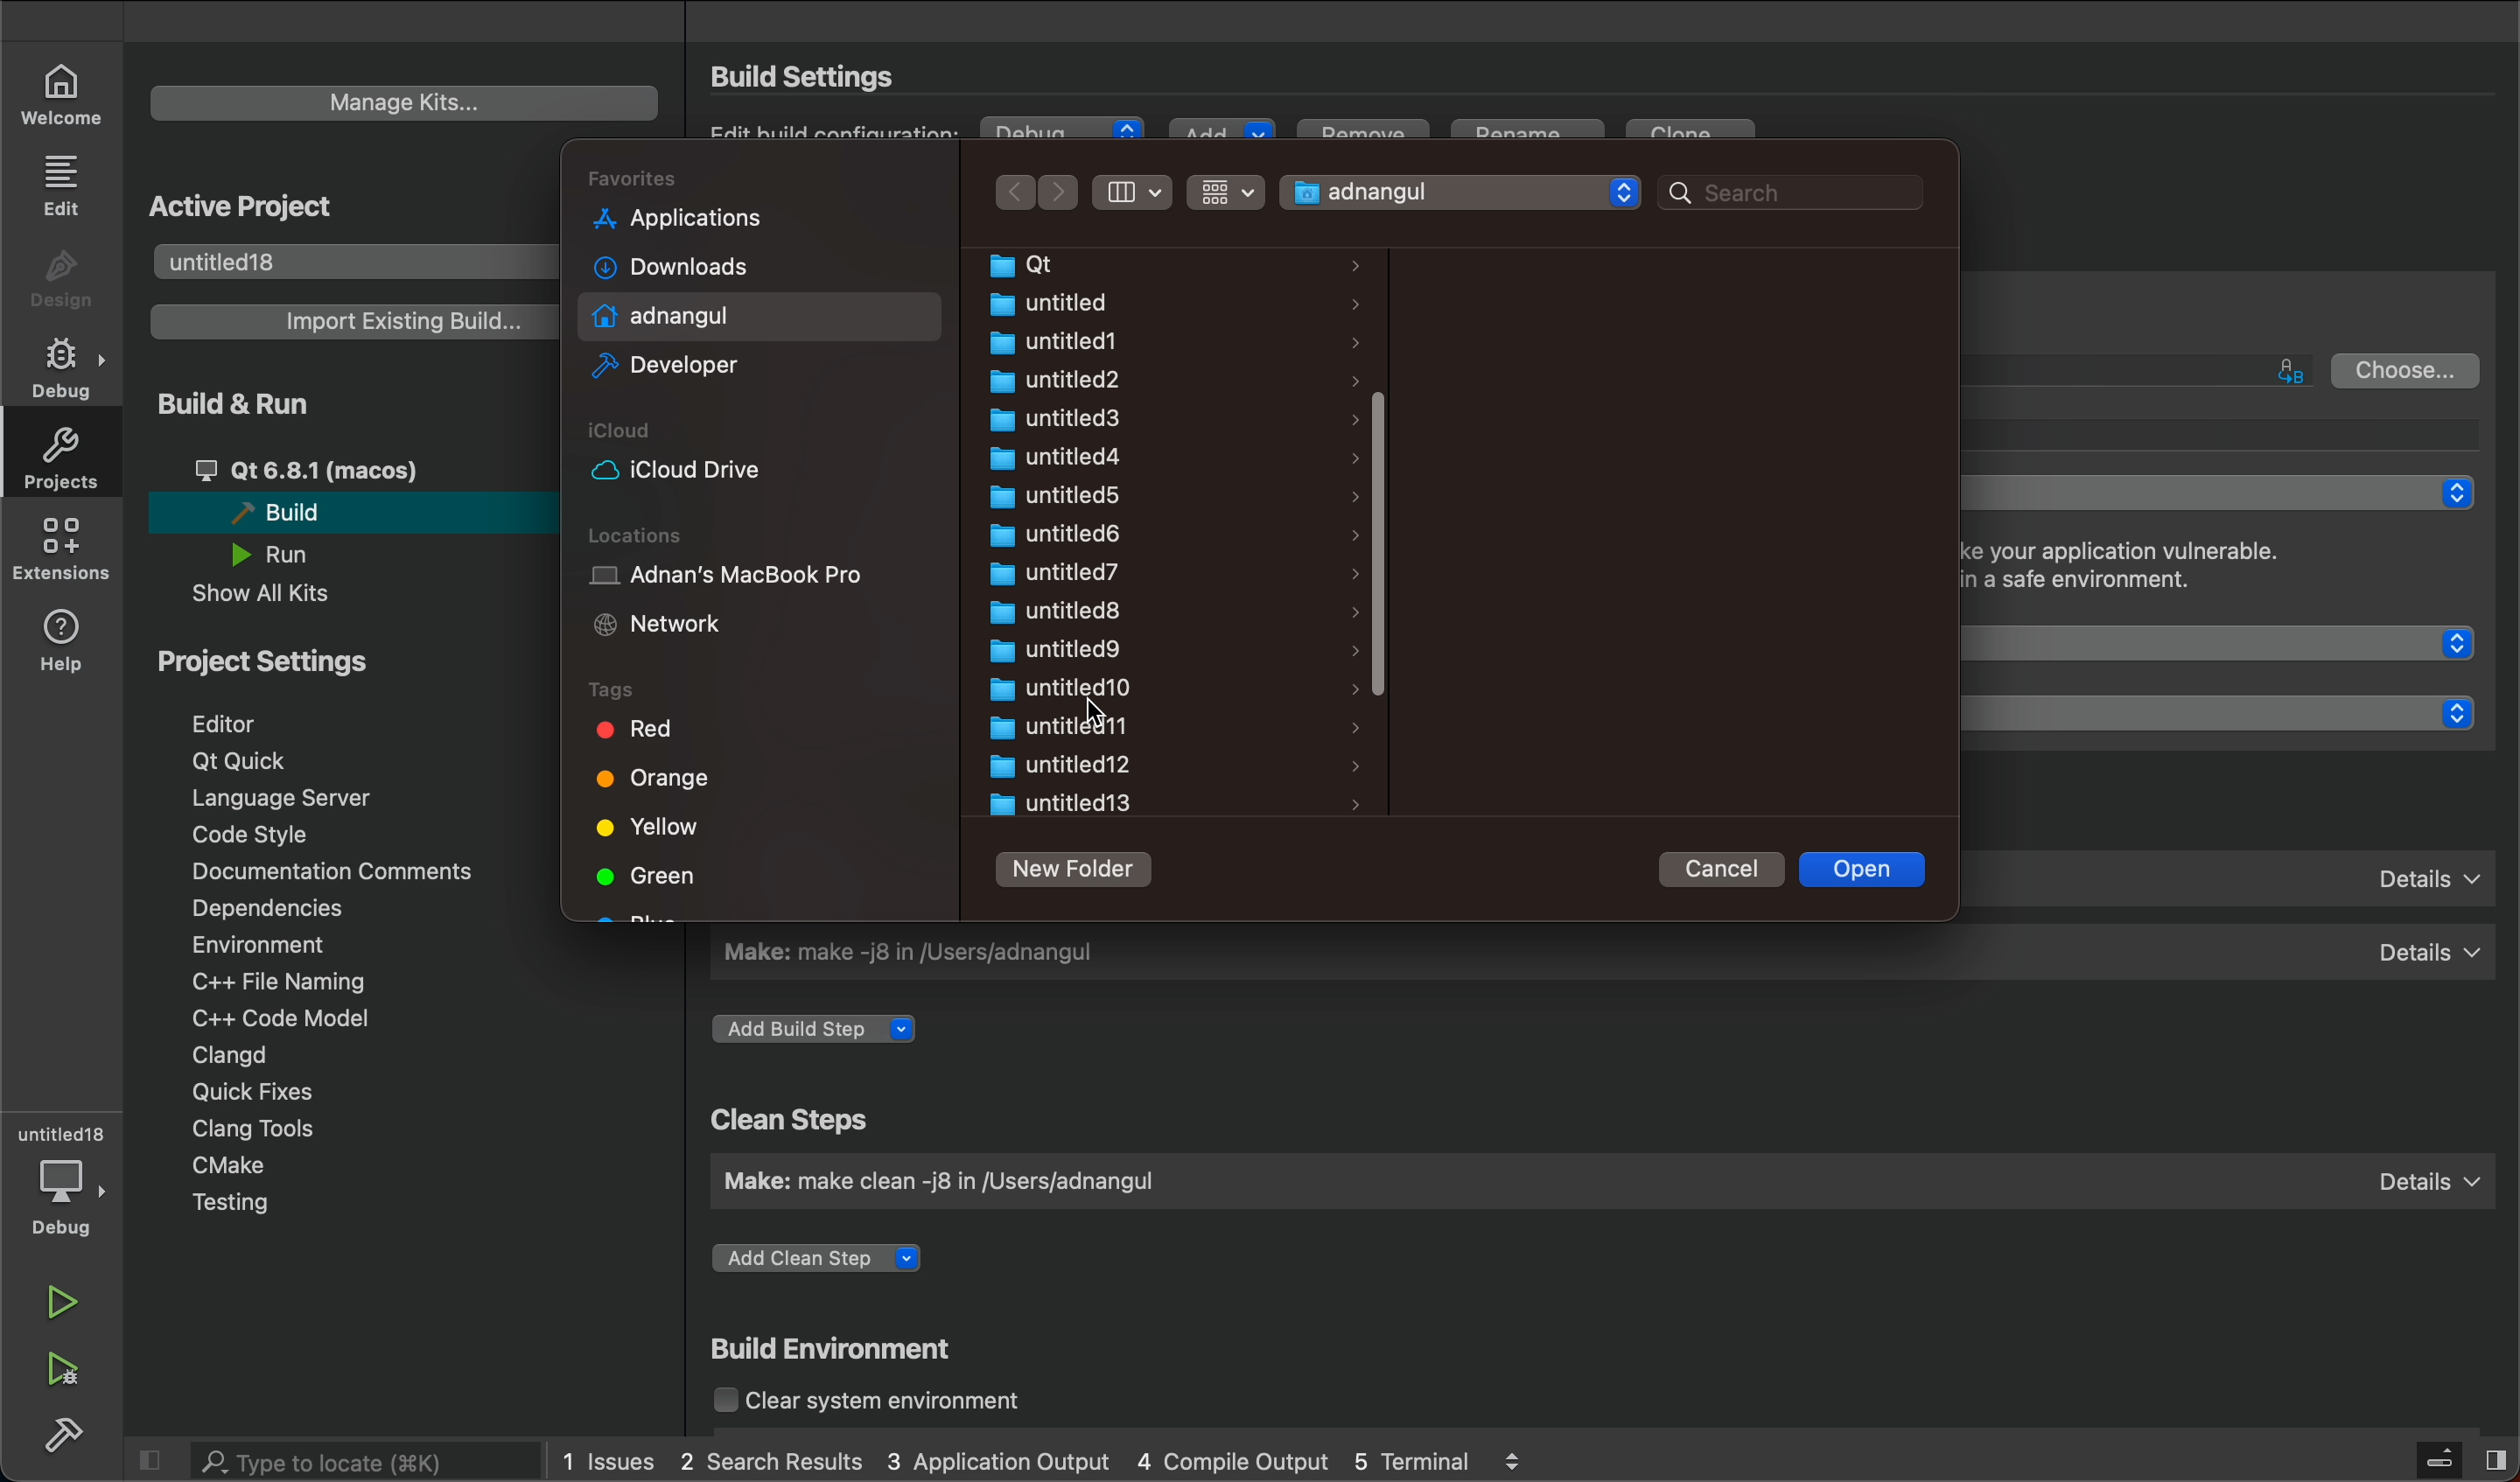  What do you see at coordinates (2460, 1458) in the screenshot?
I see `close slidebar` at bounding box center [2460, 1458].